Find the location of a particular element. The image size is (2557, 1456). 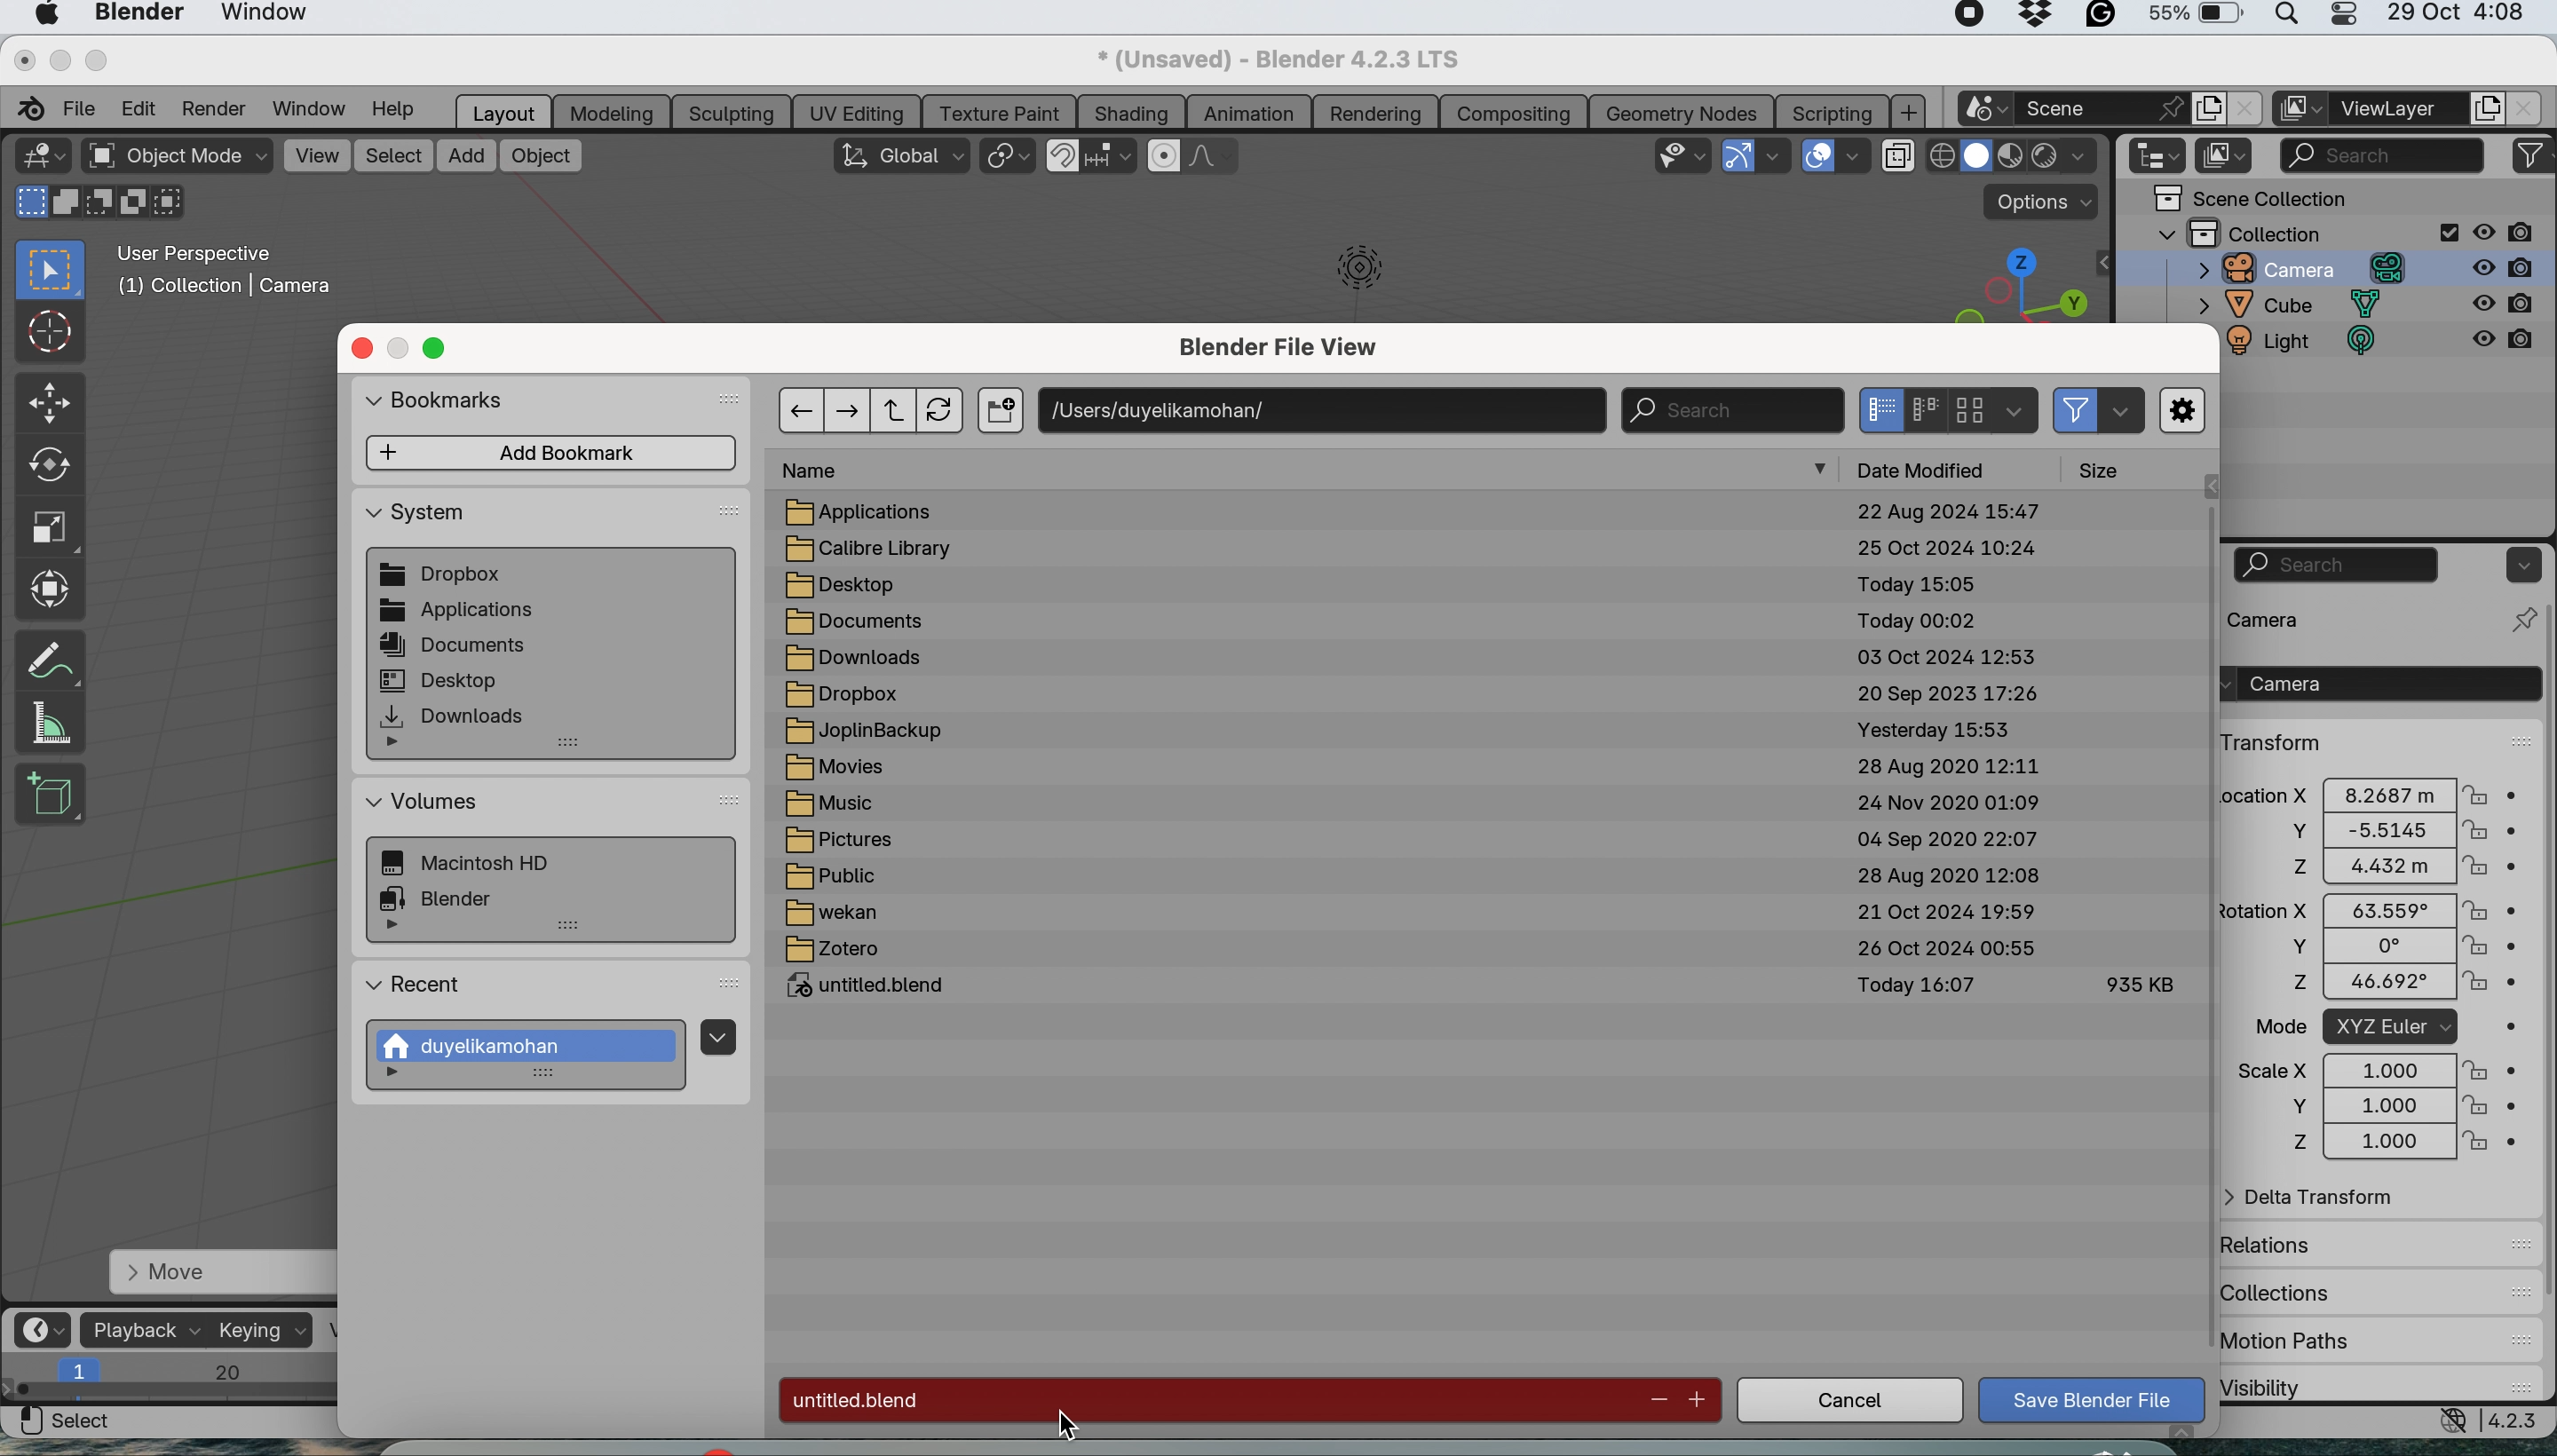

unsaved file name is located at coordinates (1204, 1400).